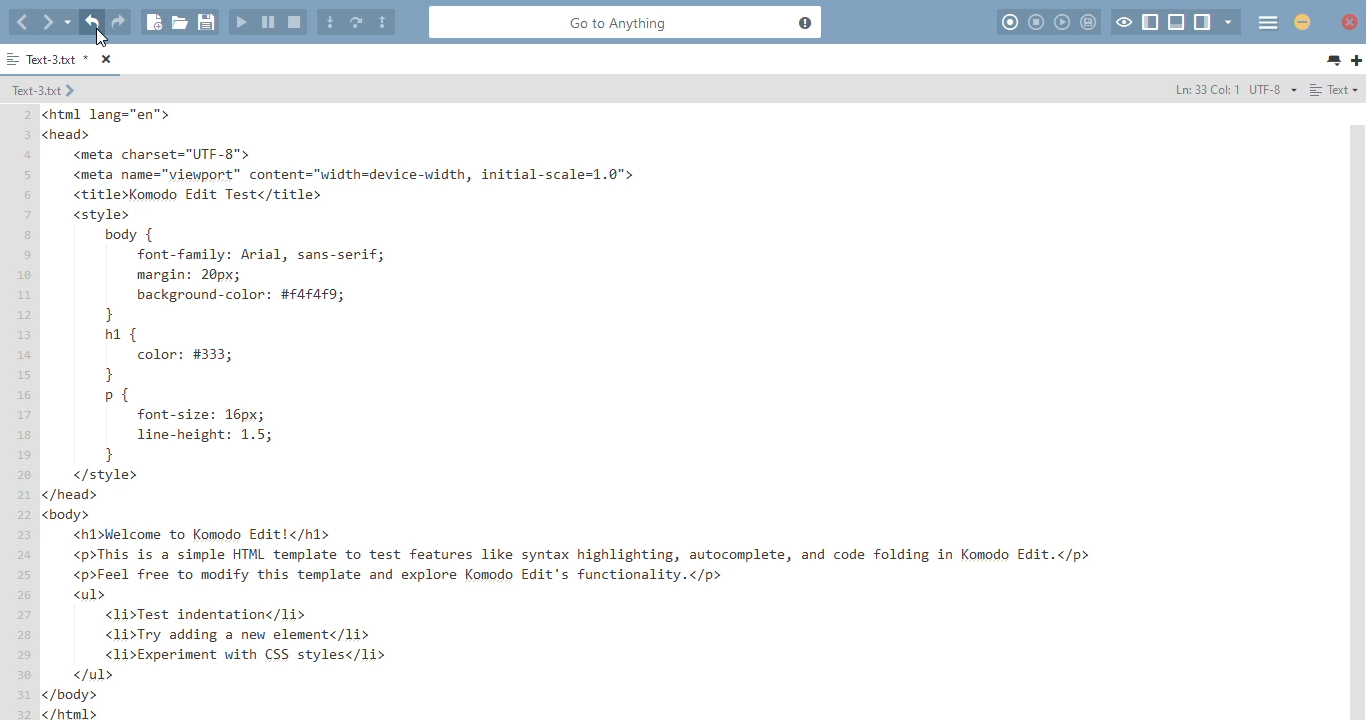 The height and width of the screenshot is (720, 1366). What do you see at coordinates (1177, 22) in the screenshot?
I see `show/hide bottom pane` at bounding box center [1177, 22].